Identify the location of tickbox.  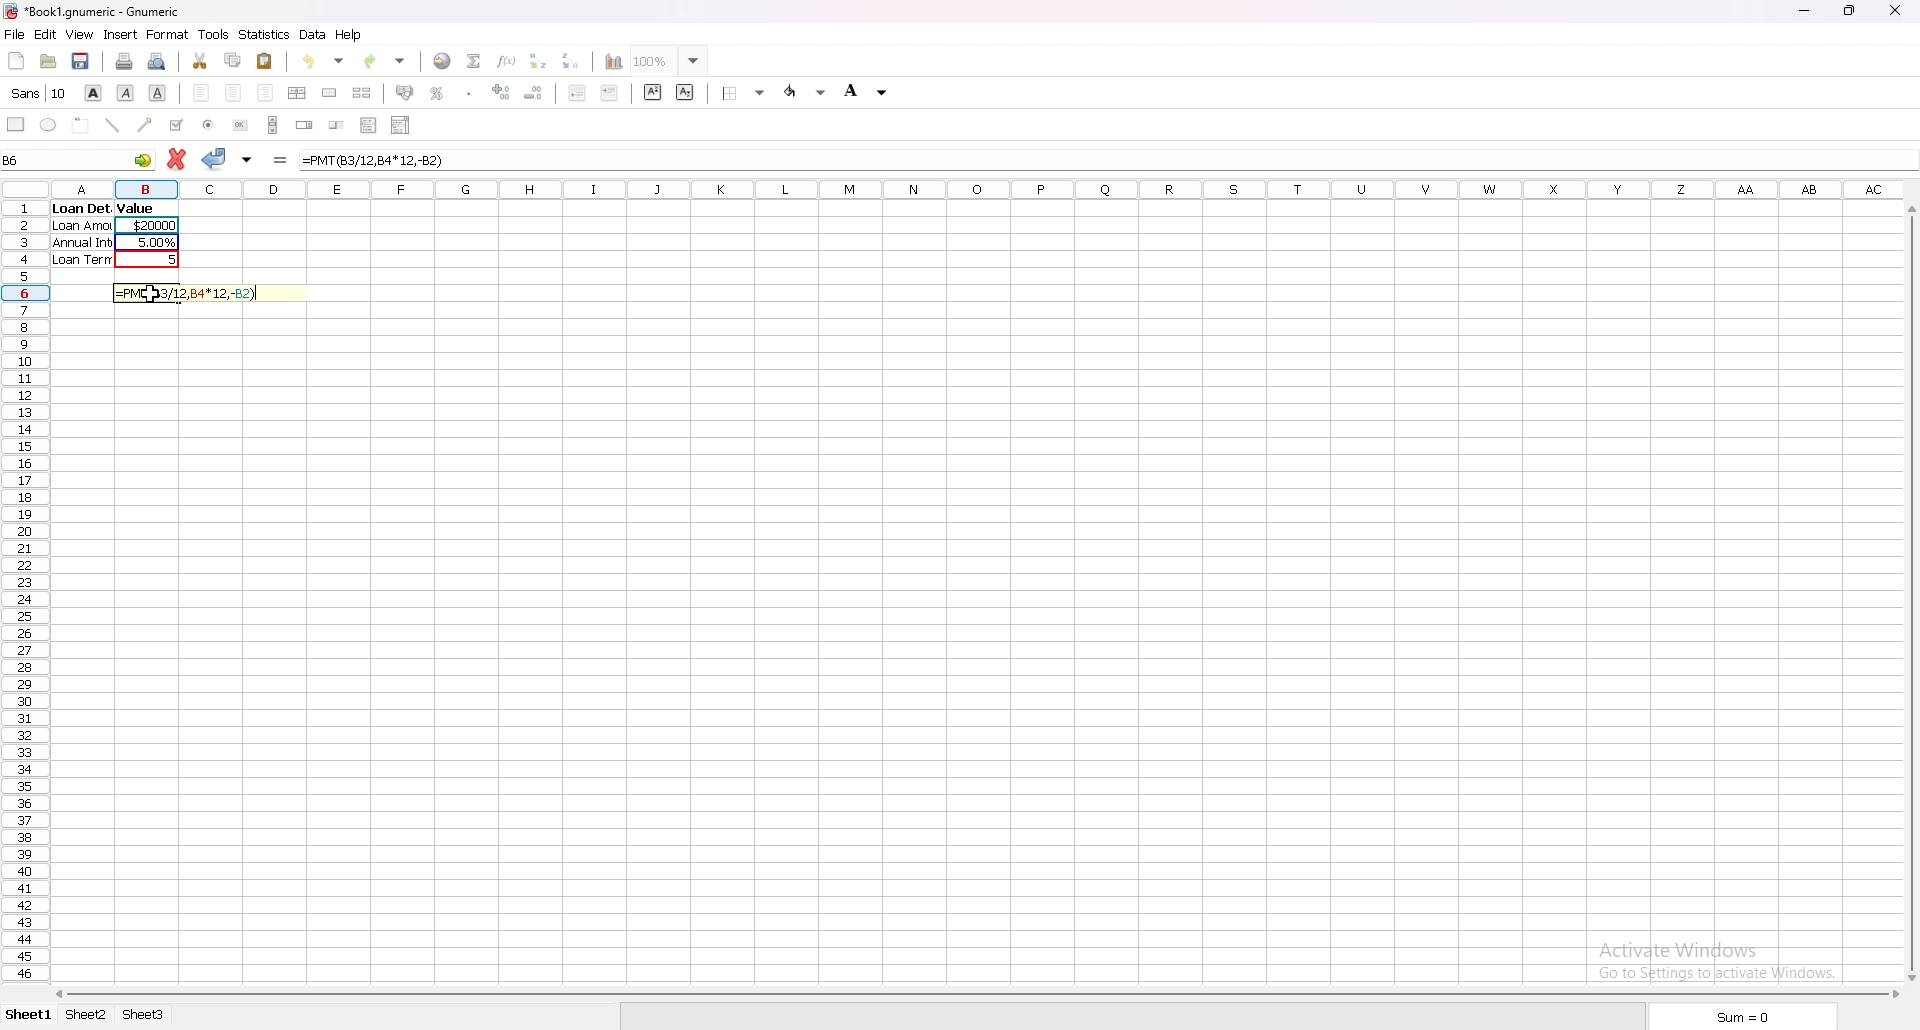
(178, 125).